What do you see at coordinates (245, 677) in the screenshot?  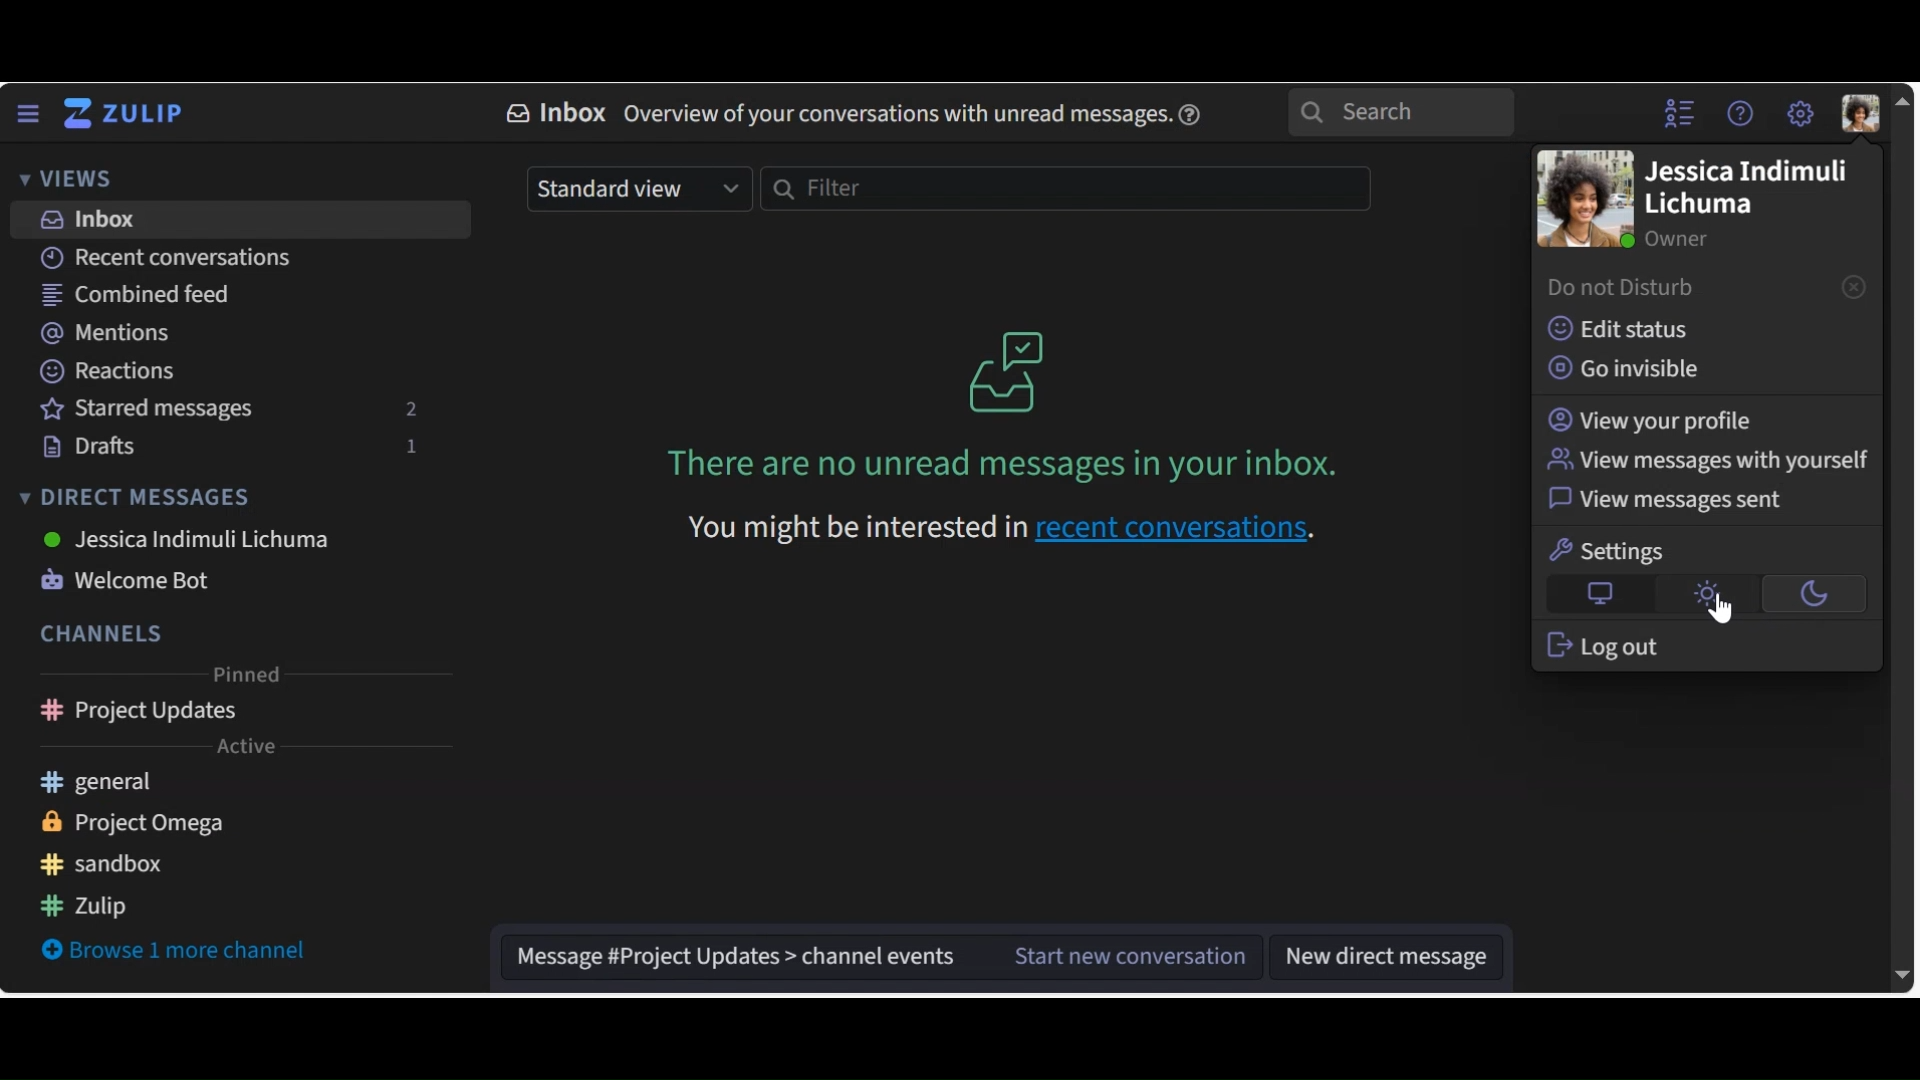 I see `Pinned` at bounding box center [245, 677].